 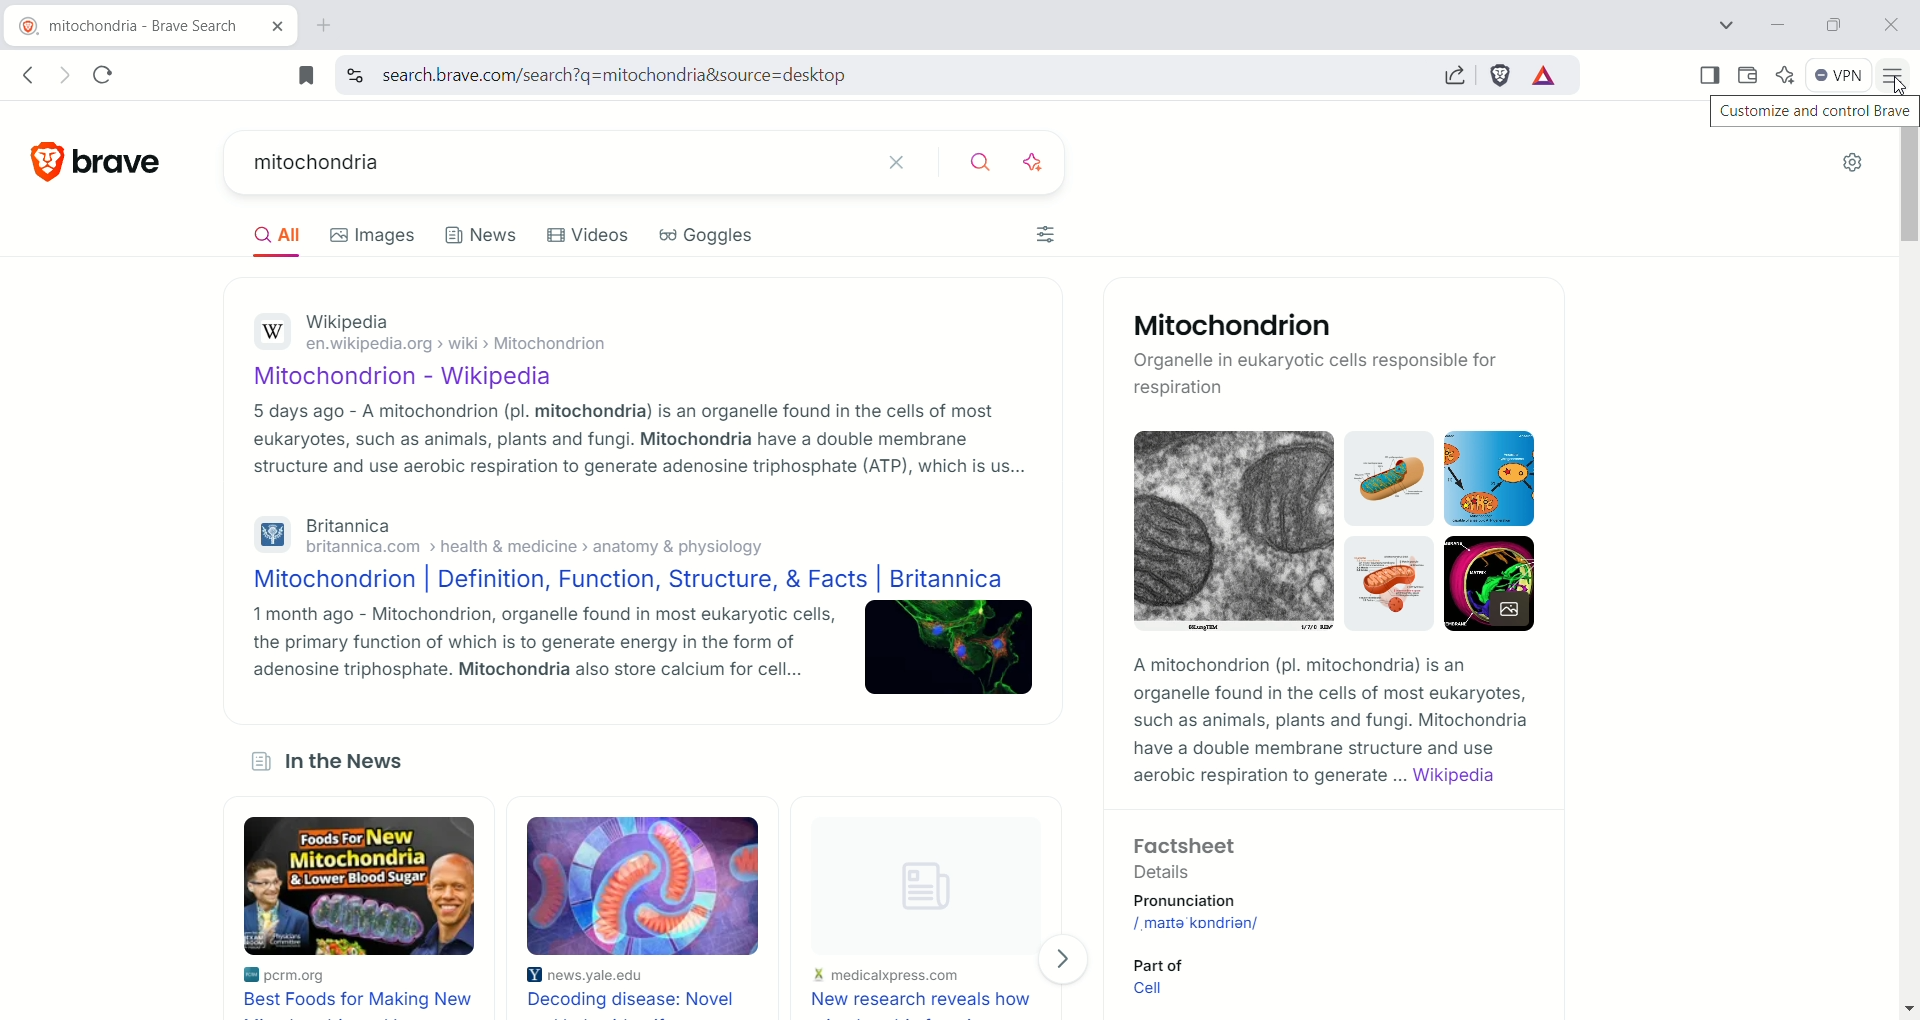 I want to click on filters, so click(x=1035, y=238).